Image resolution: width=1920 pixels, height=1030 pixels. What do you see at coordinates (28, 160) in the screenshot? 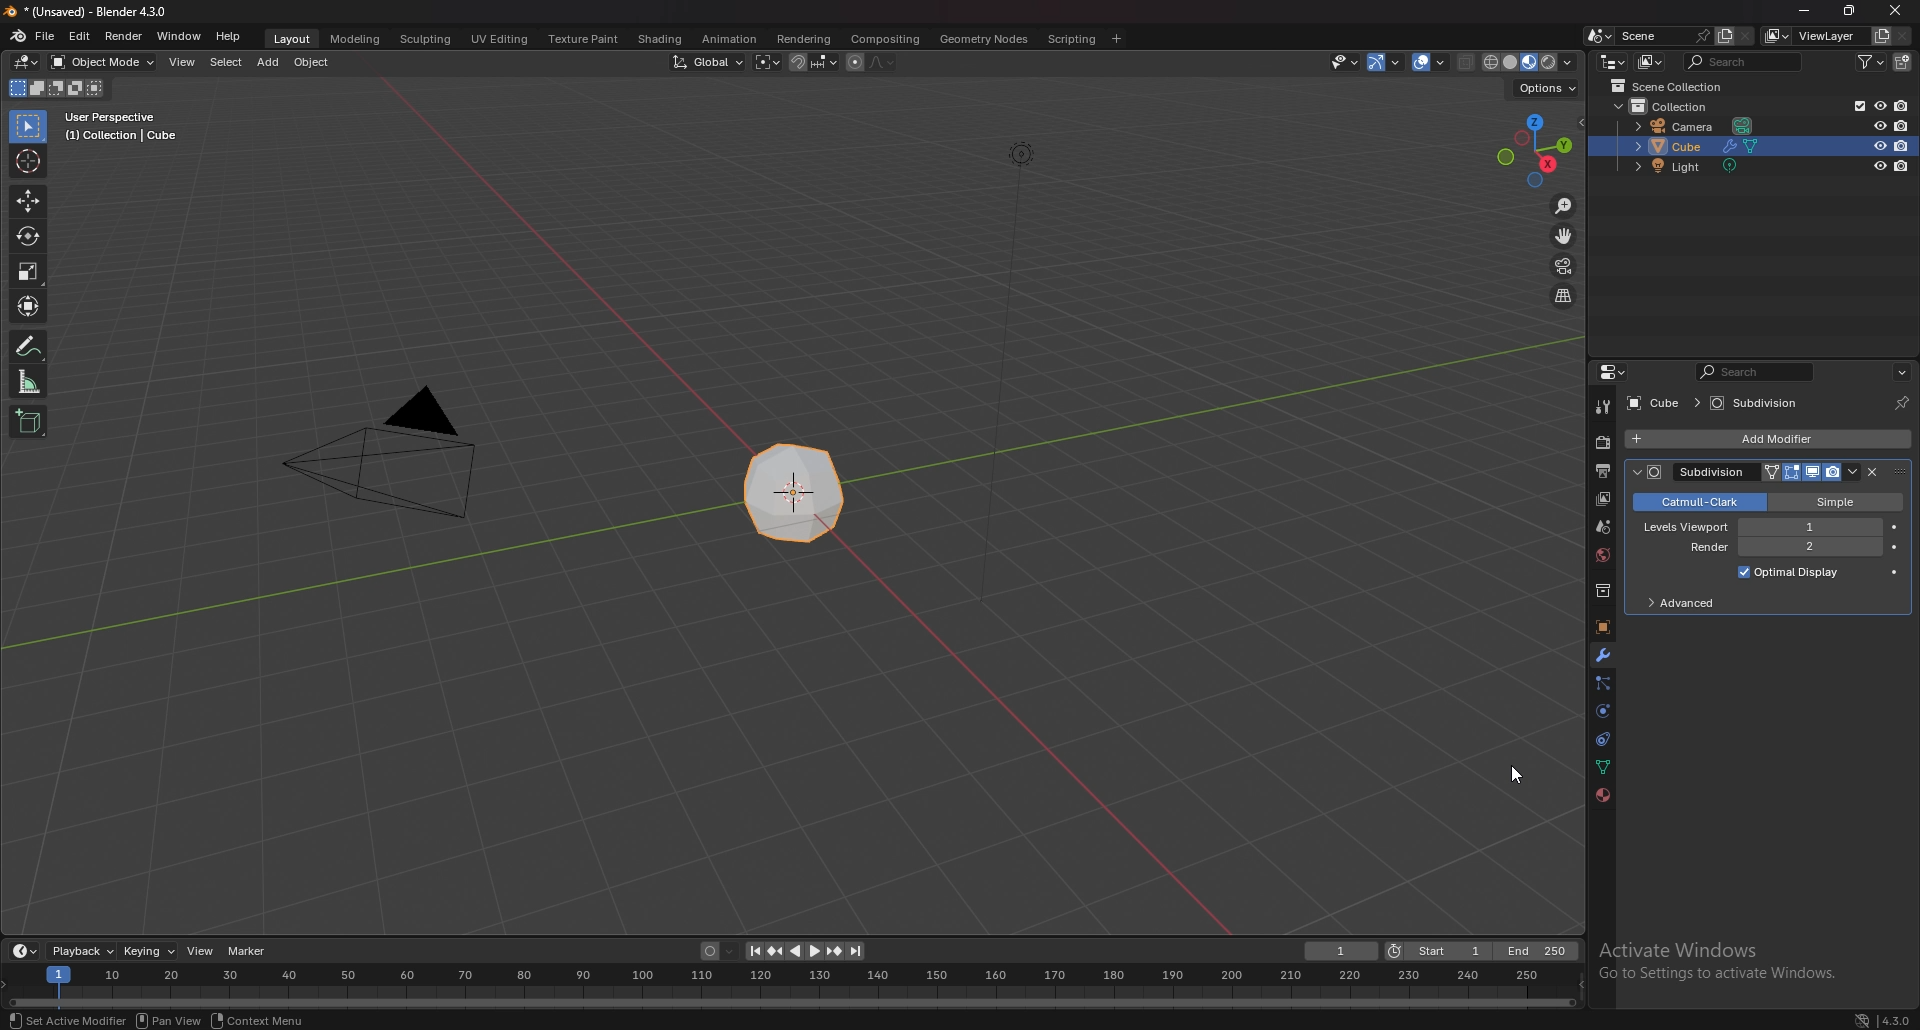
I see `cursor` at bounding box center [28, 160].